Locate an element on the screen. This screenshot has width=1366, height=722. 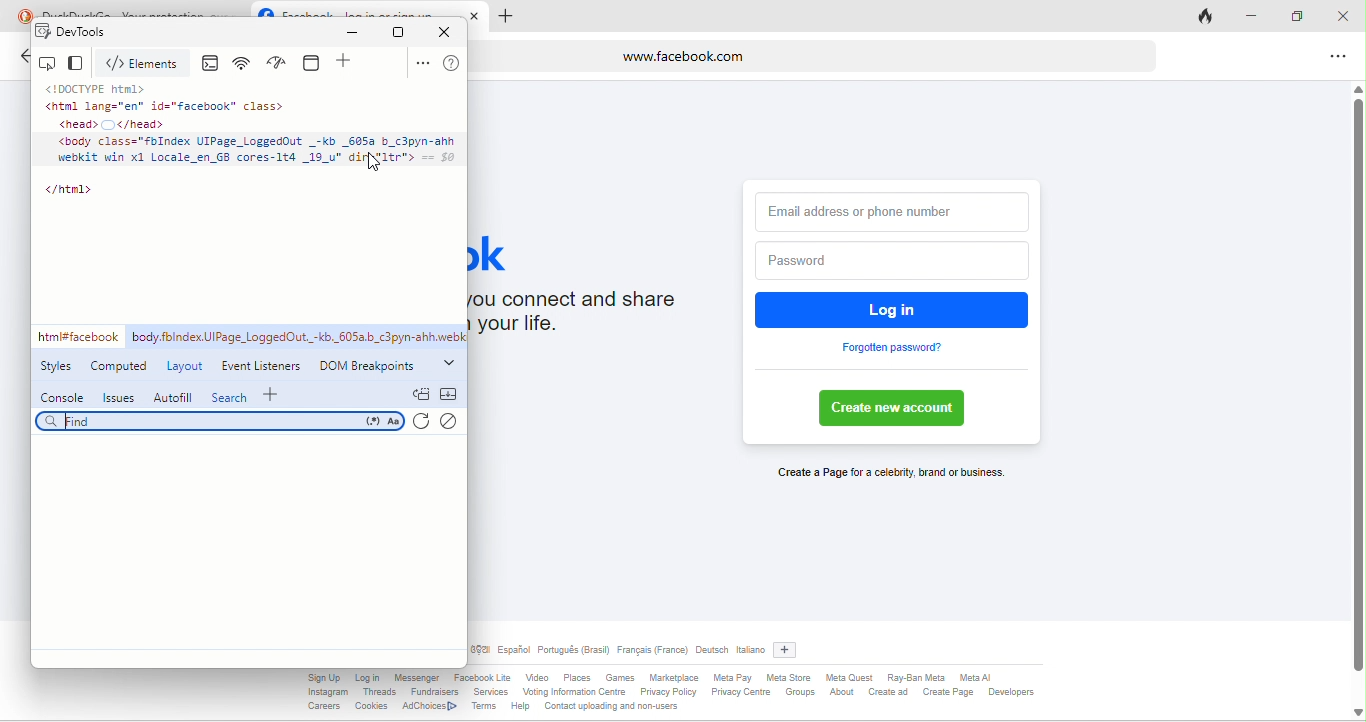
close is located at coordinates (478, 15).